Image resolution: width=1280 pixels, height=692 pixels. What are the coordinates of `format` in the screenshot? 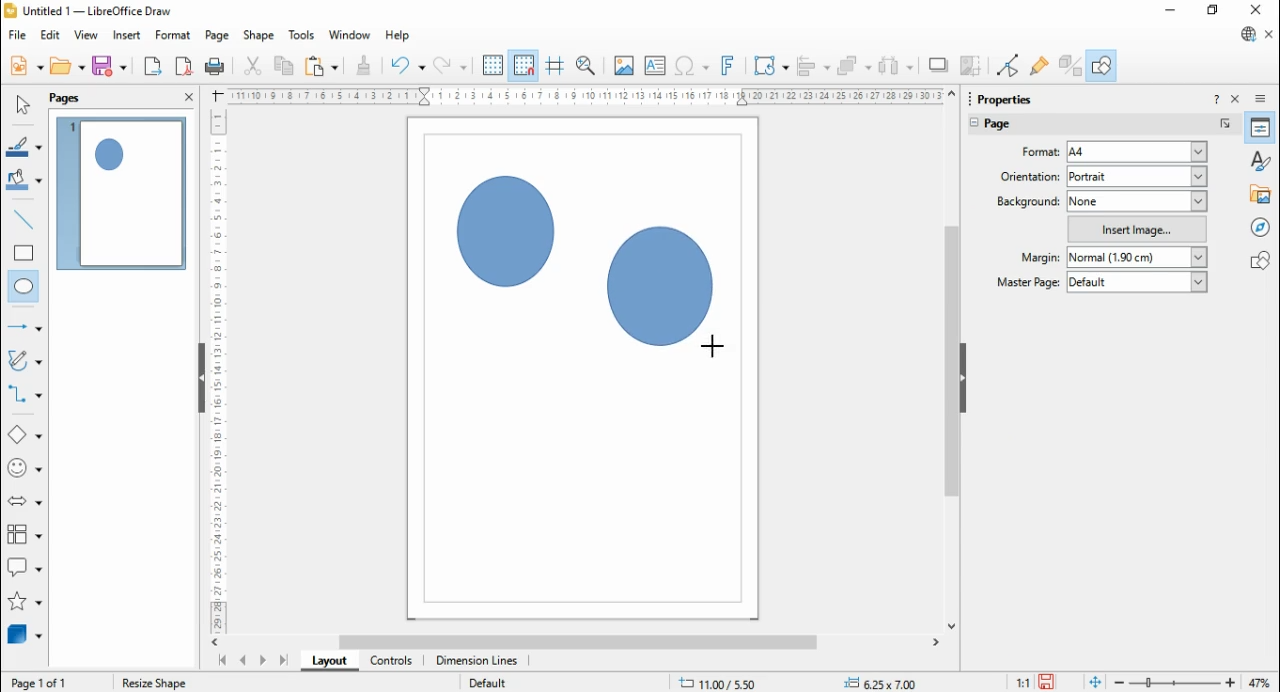 It's located at (174, 36).